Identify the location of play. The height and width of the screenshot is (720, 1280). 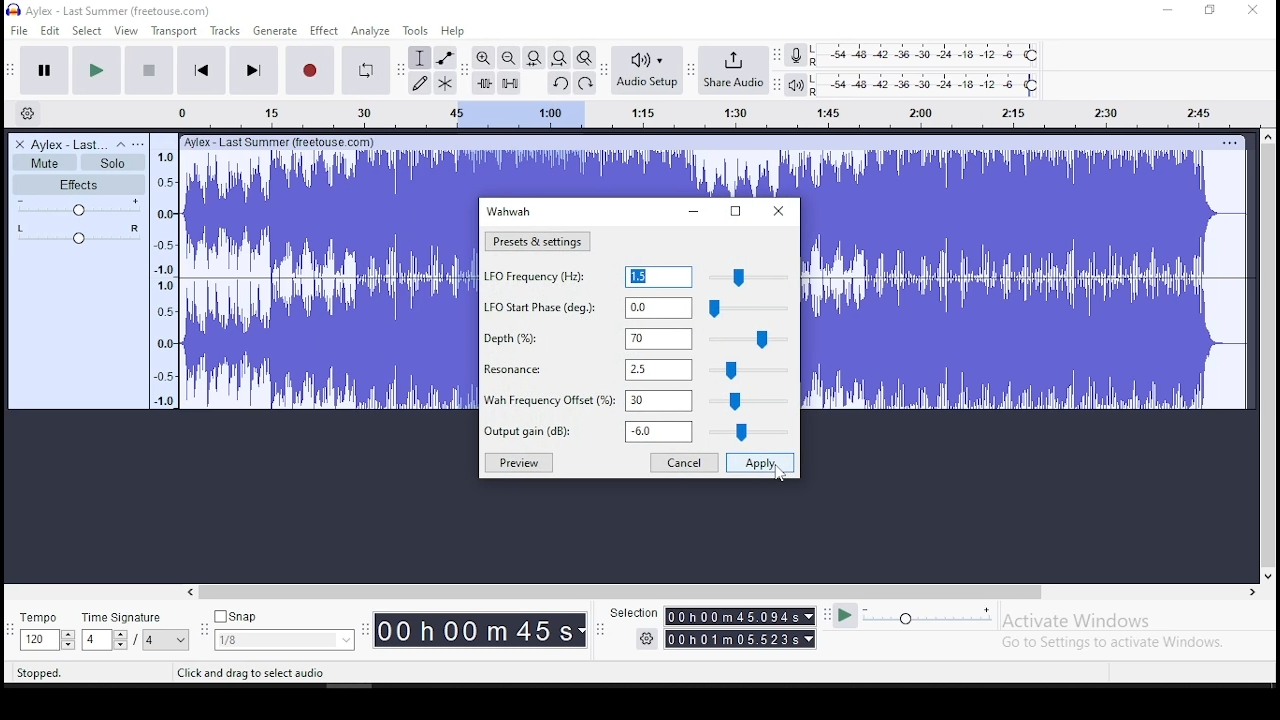
(97, 69).